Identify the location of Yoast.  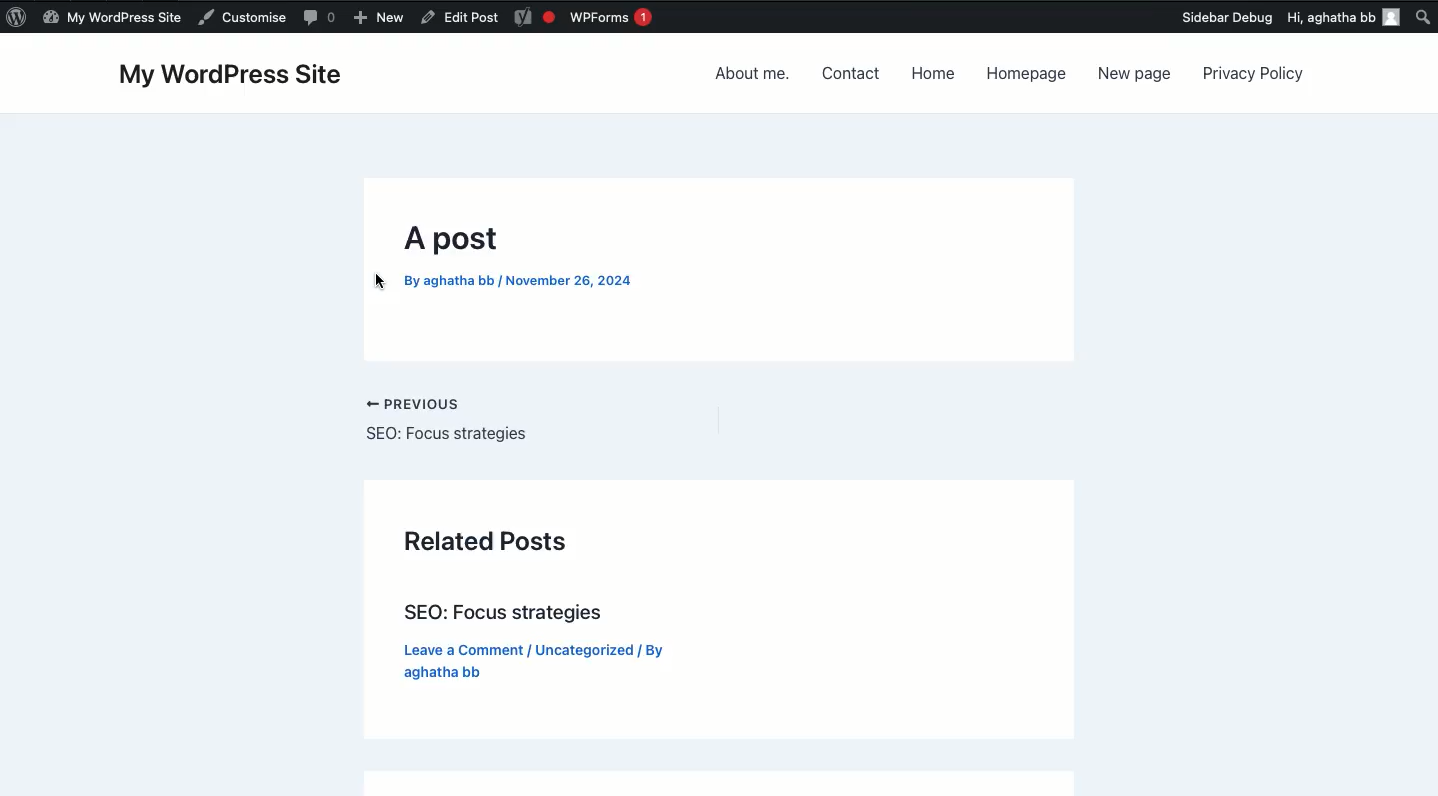
(536, 20).